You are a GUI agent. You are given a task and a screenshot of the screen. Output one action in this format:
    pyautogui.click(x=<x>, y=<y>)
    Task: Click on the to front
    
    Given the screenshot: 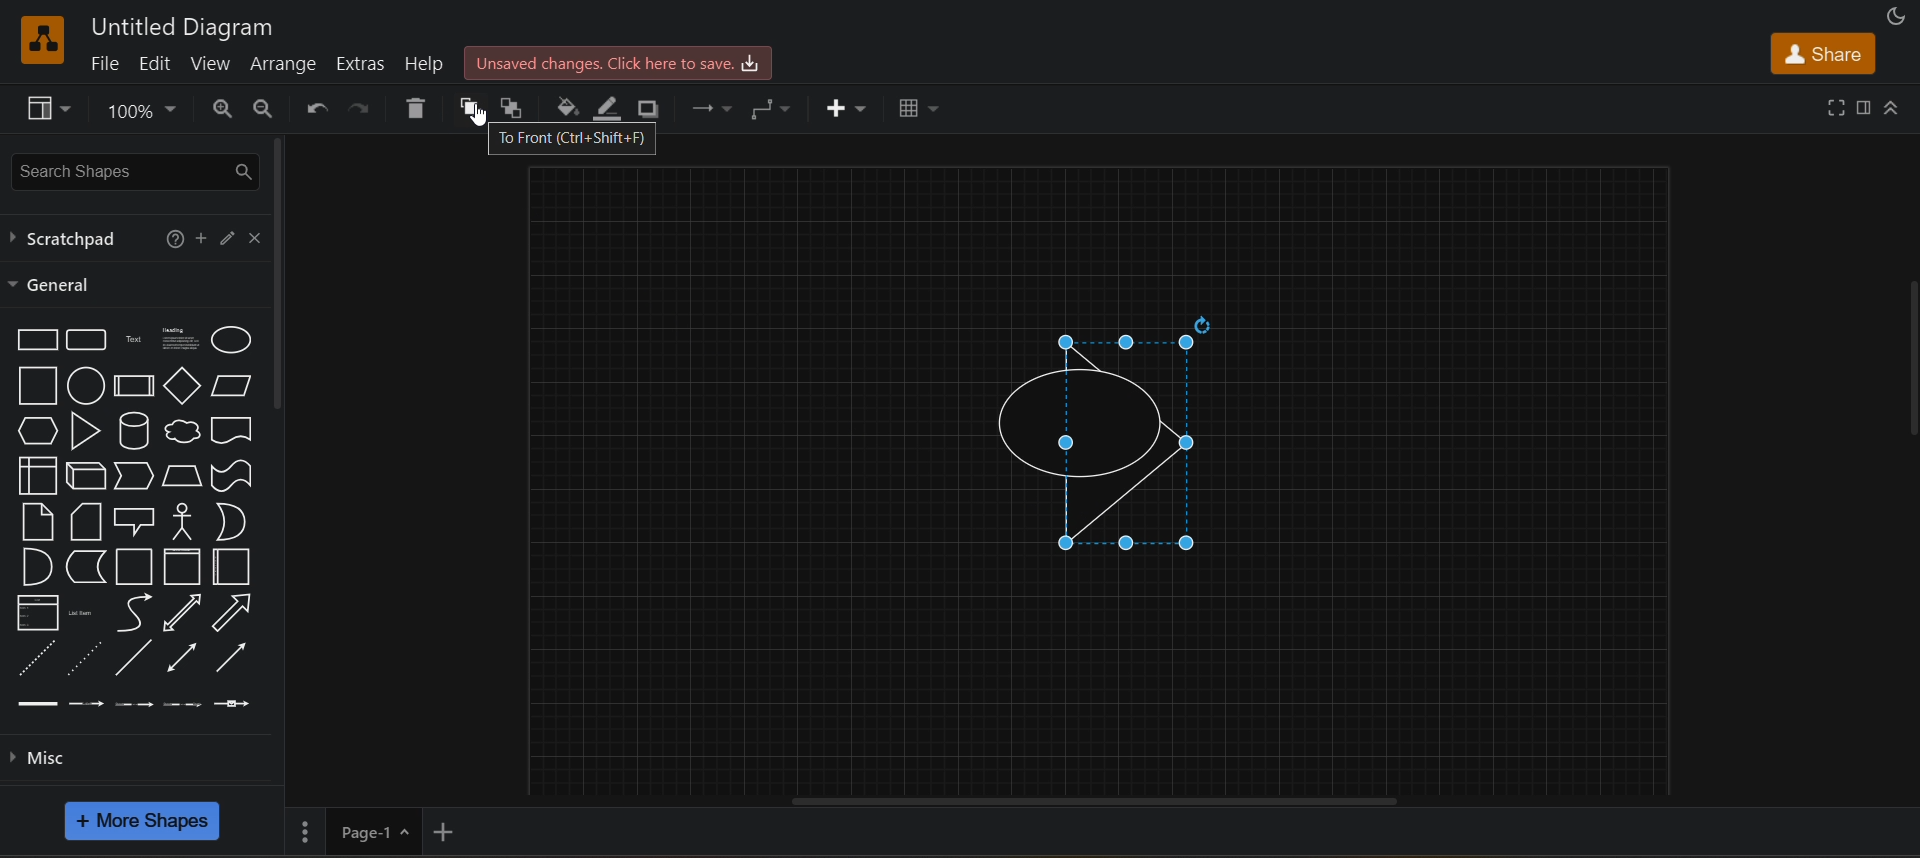 What is the action you would take?
    pyautogui.click(x=572, y=143)
    